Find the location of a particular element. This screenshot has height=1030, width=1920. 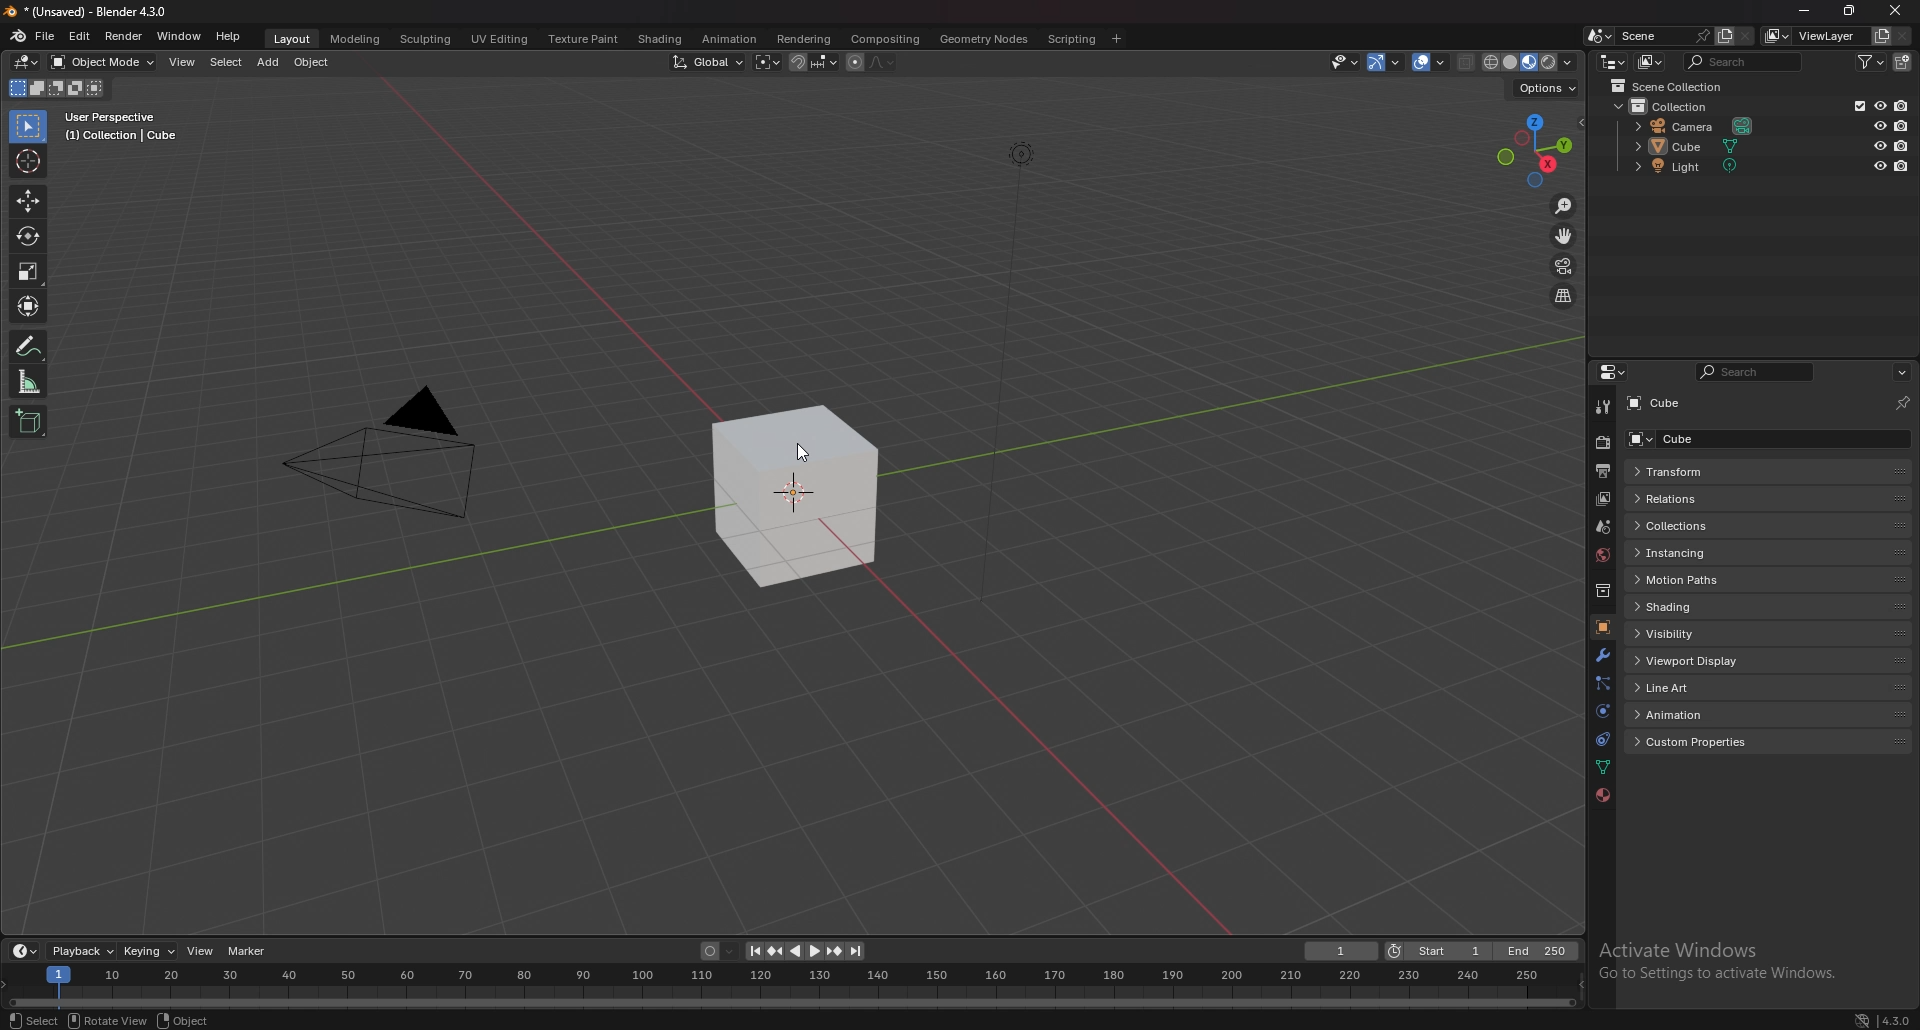

selector is located at coordinates (28, 126).